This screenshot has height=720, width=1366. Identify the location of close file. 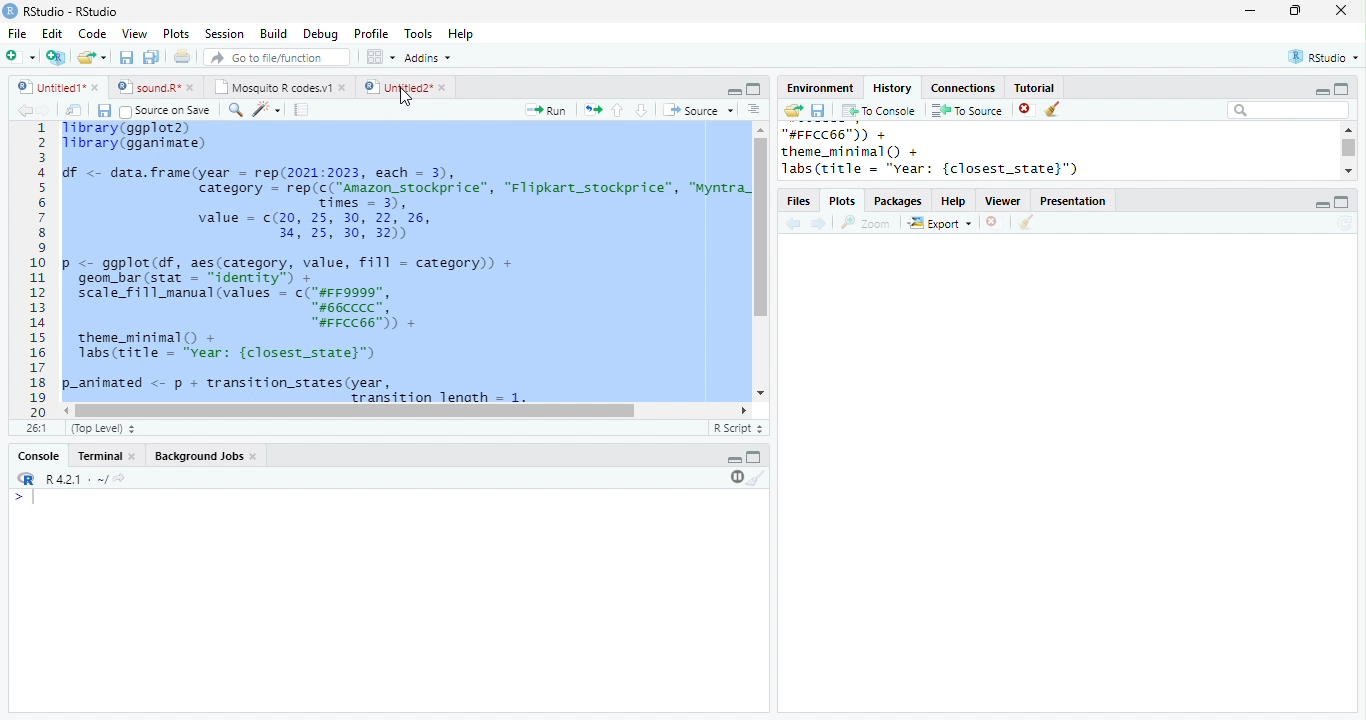
(1027, 109).